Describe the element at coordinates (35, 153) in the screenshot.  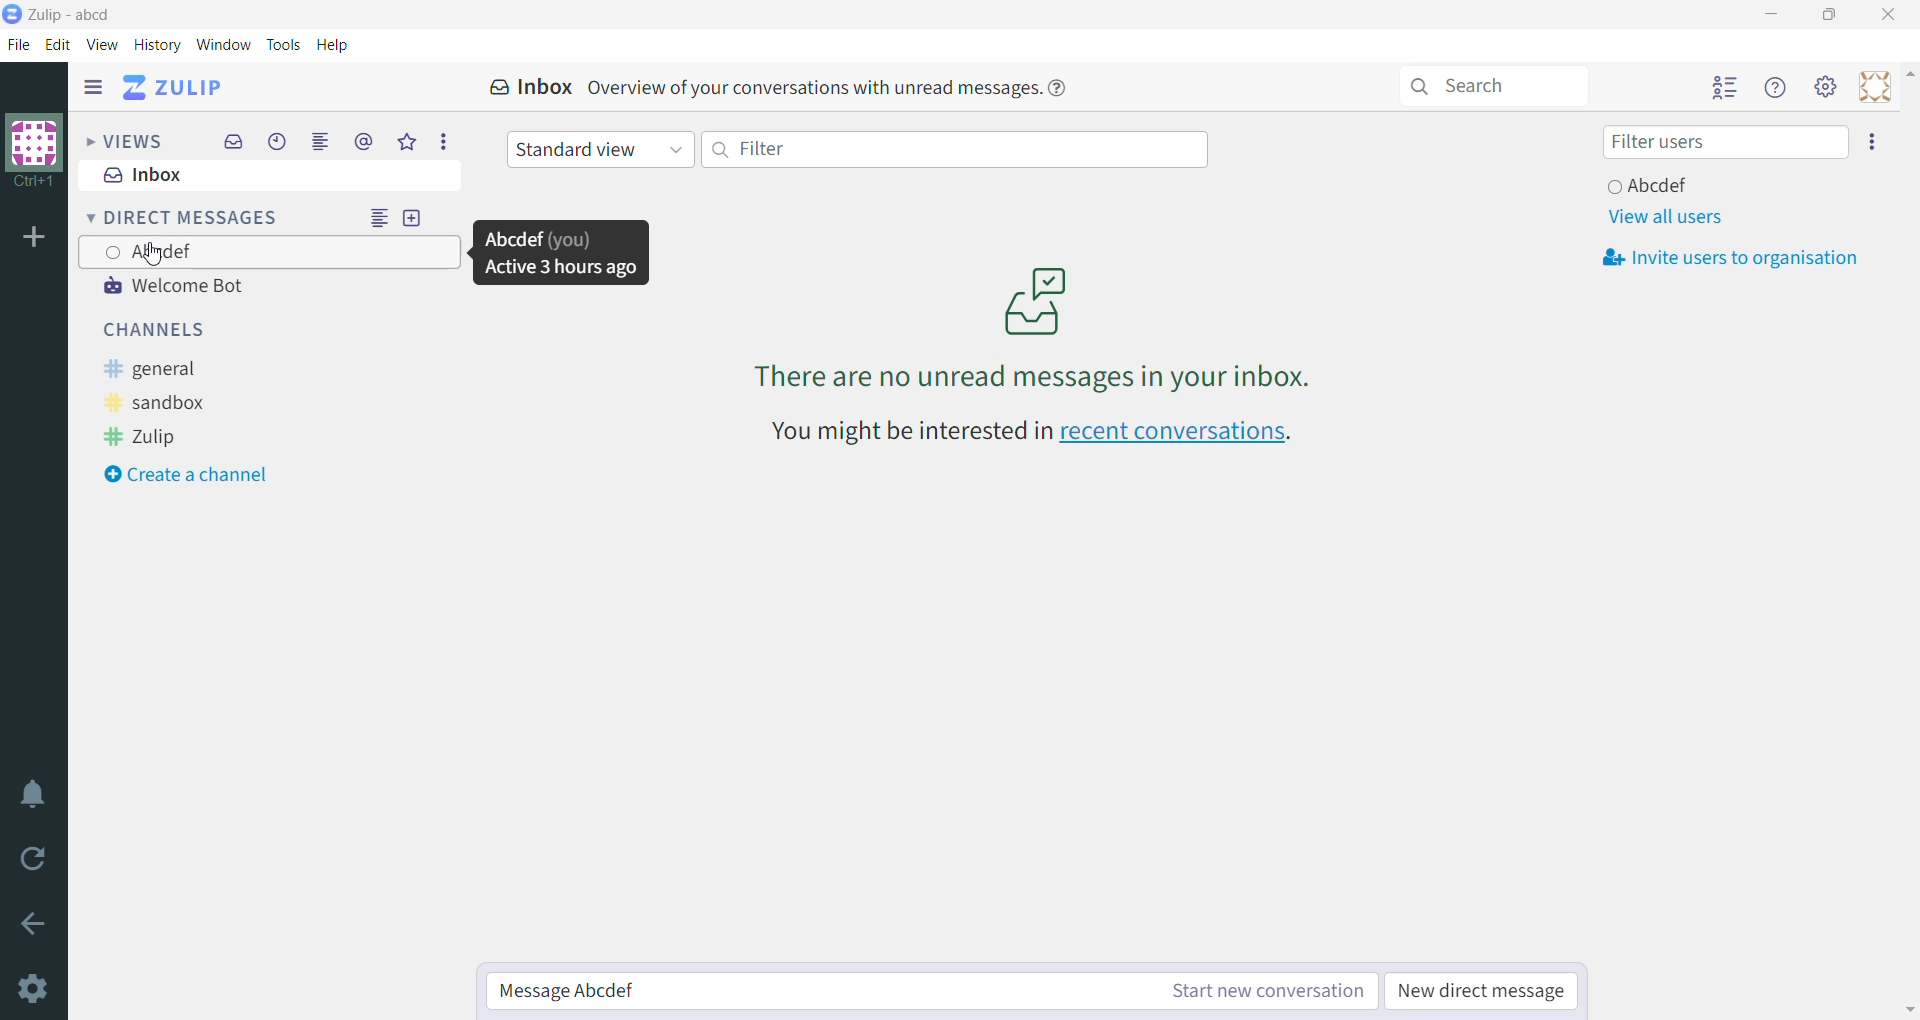
I see `Organization Name` at that location.